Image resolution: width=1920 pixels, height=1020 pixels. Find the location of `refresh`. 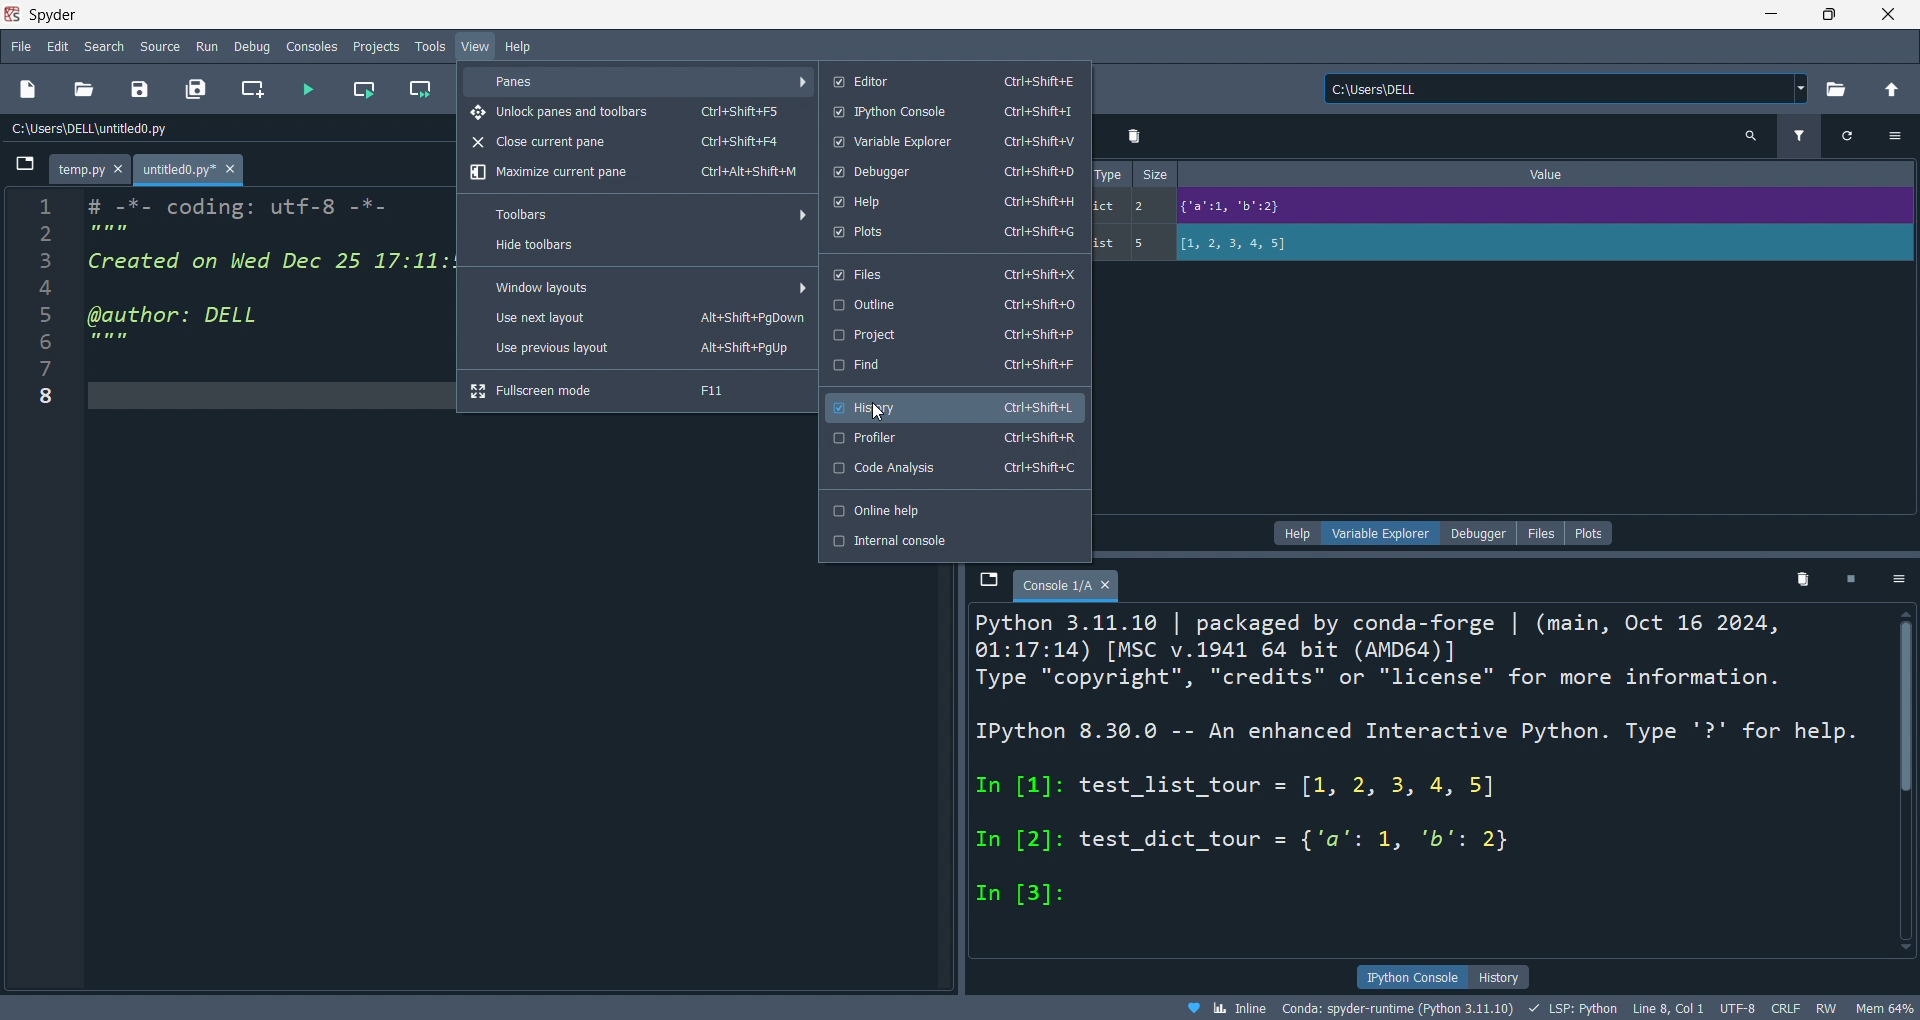

refresh is located at coordinates (1842, 136).